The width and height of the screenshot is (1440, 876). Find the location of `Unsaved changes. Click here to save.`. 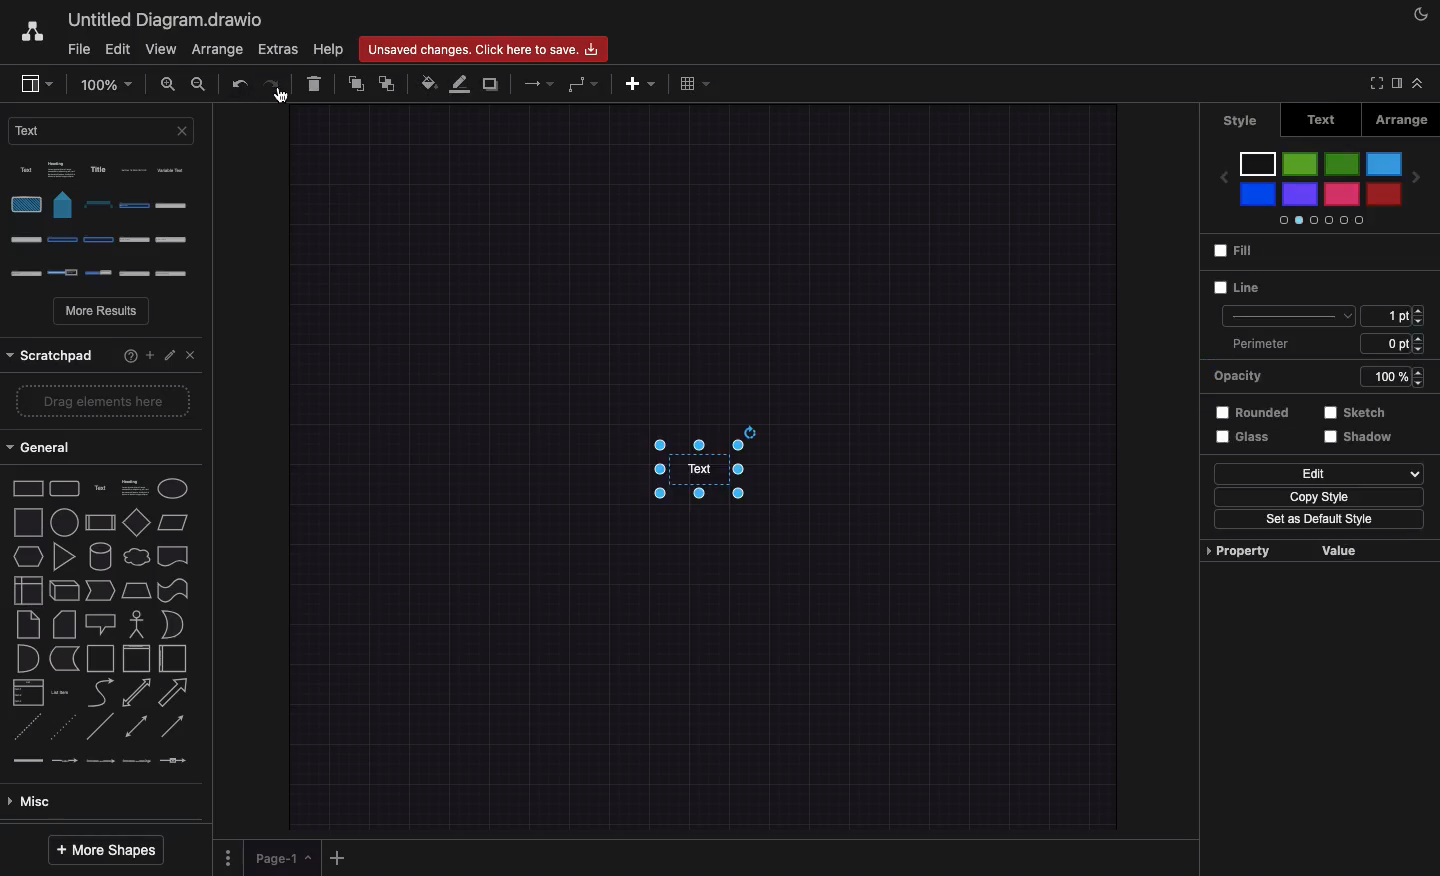

Unsaved changes. Click here to save. is located at coordinates (485, 46).